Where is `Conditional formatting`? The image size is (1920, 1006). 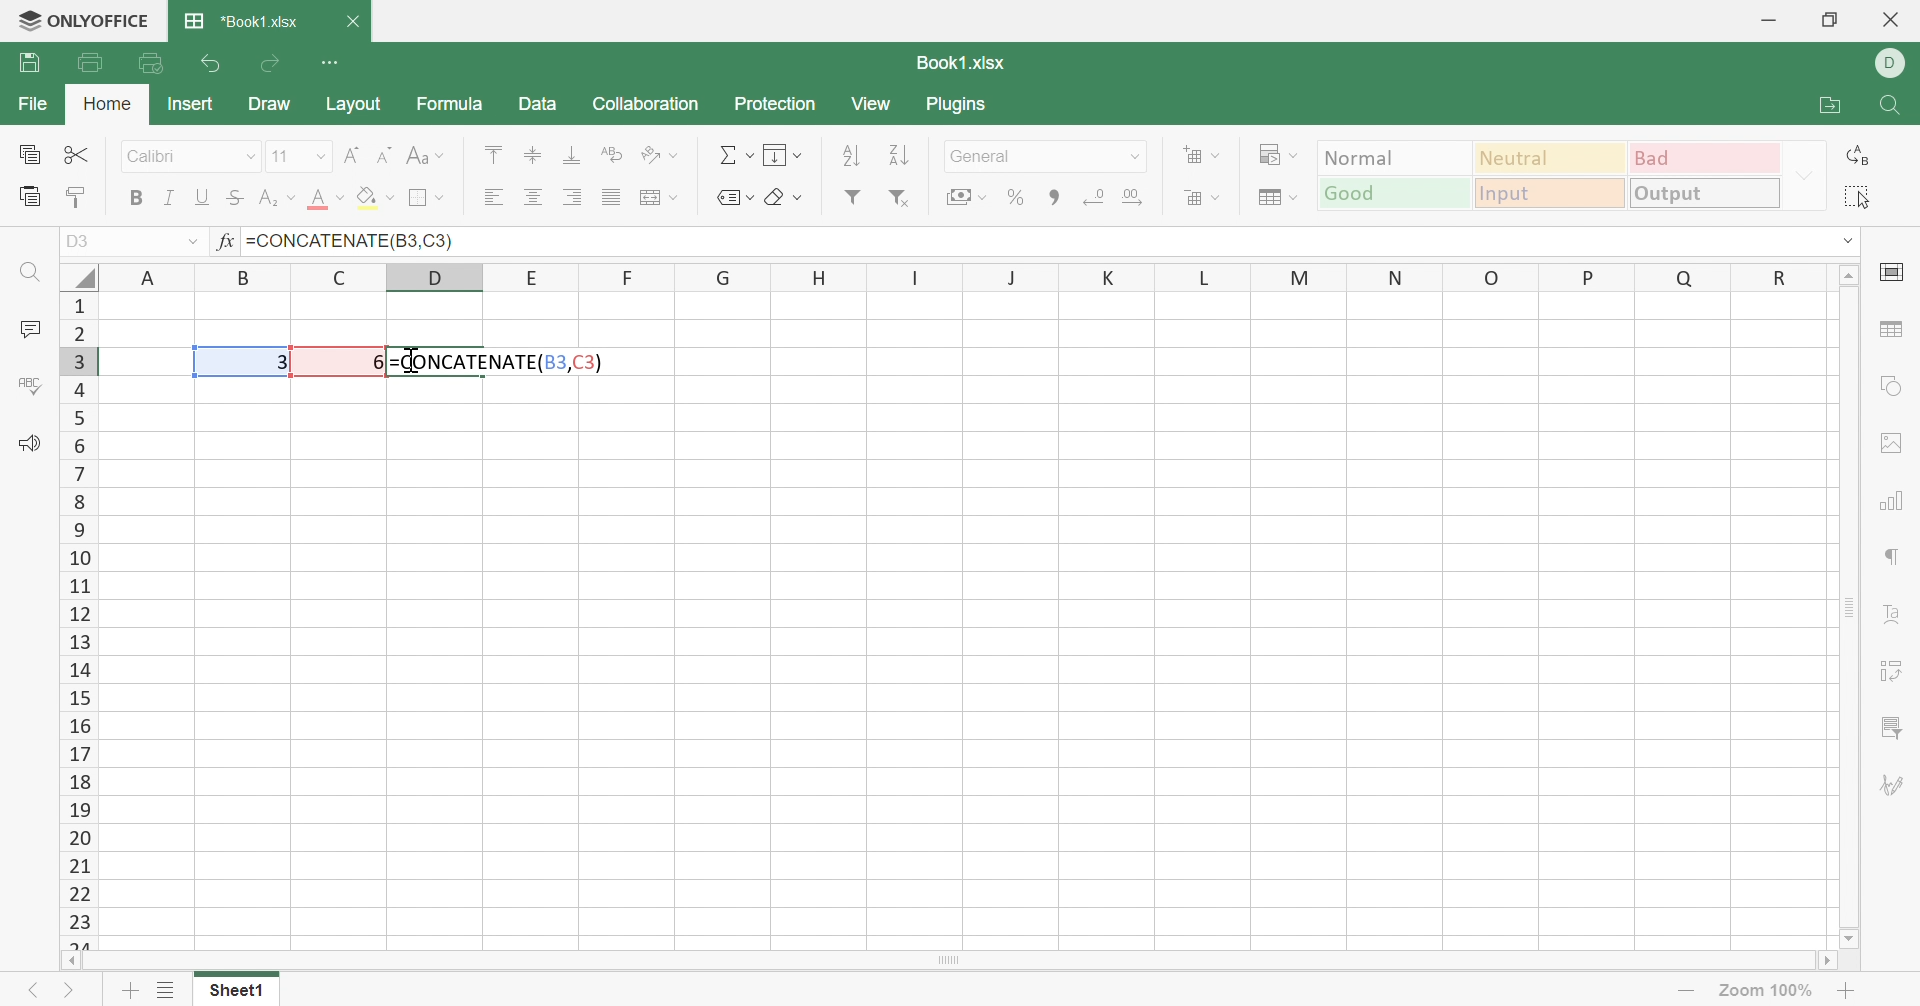
Conditional formatting is located at coordinates (1279, 156).